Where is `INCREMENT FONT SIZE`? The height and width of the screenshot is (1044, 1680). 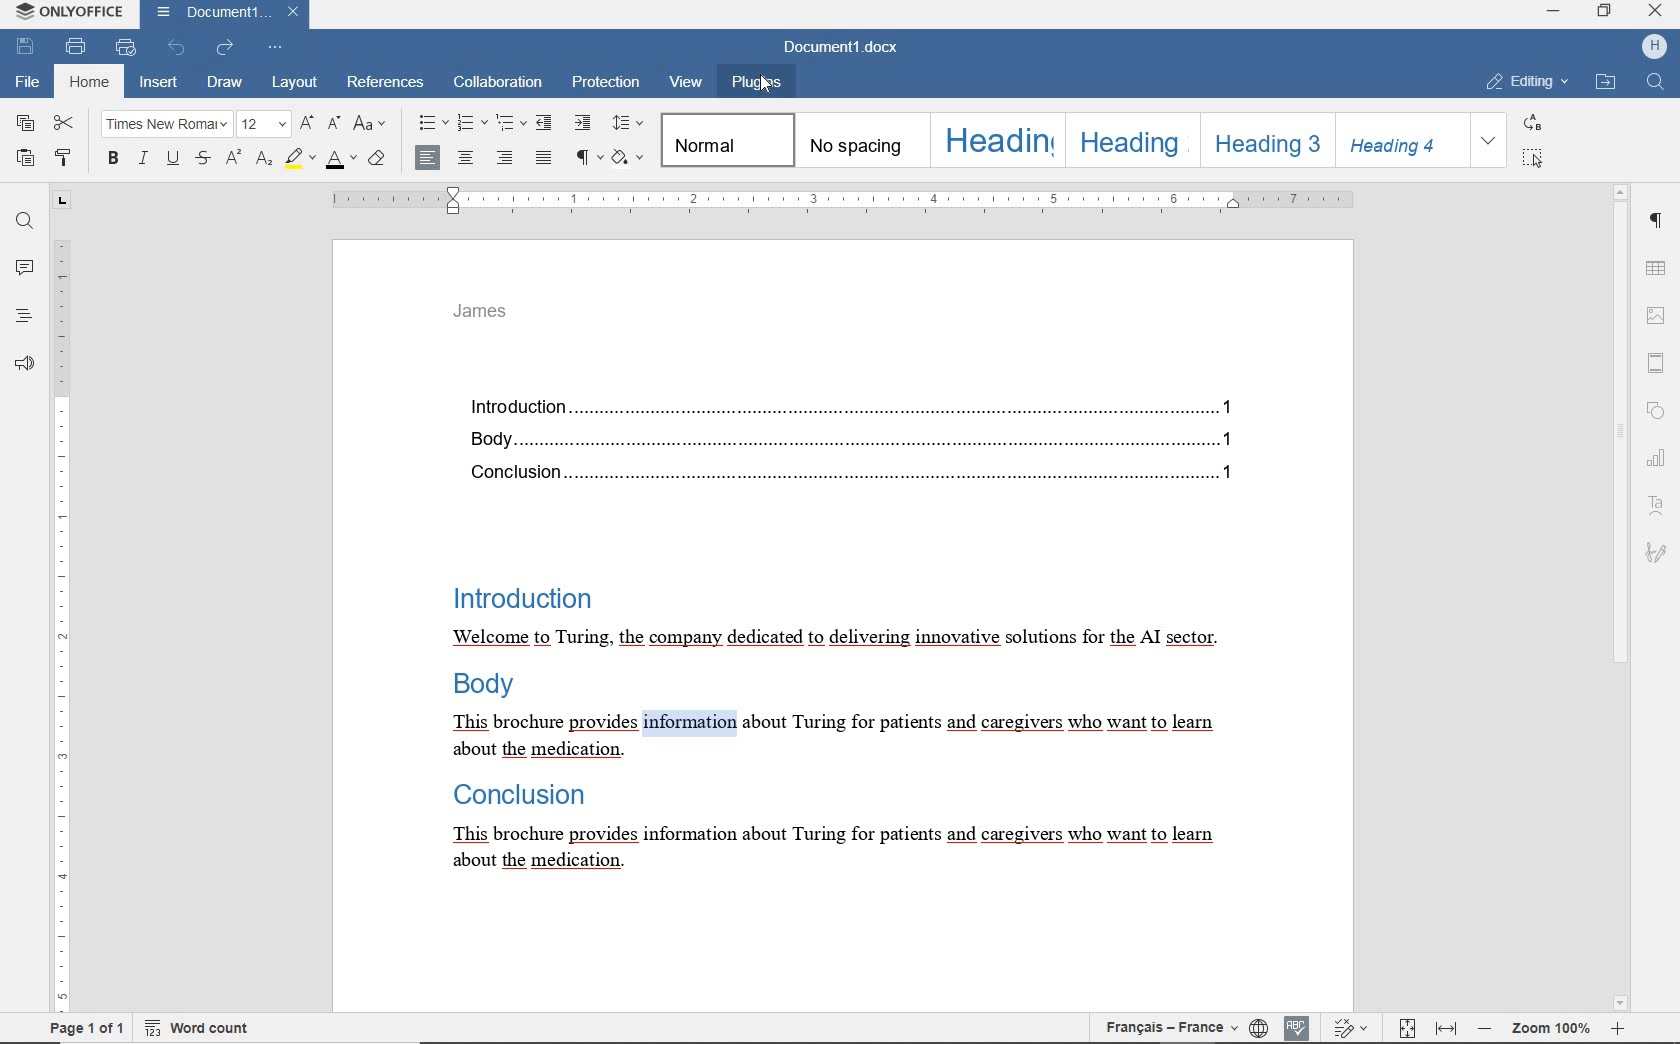
INCREMENT FONT SIZE is located at coordinates (305, 121).